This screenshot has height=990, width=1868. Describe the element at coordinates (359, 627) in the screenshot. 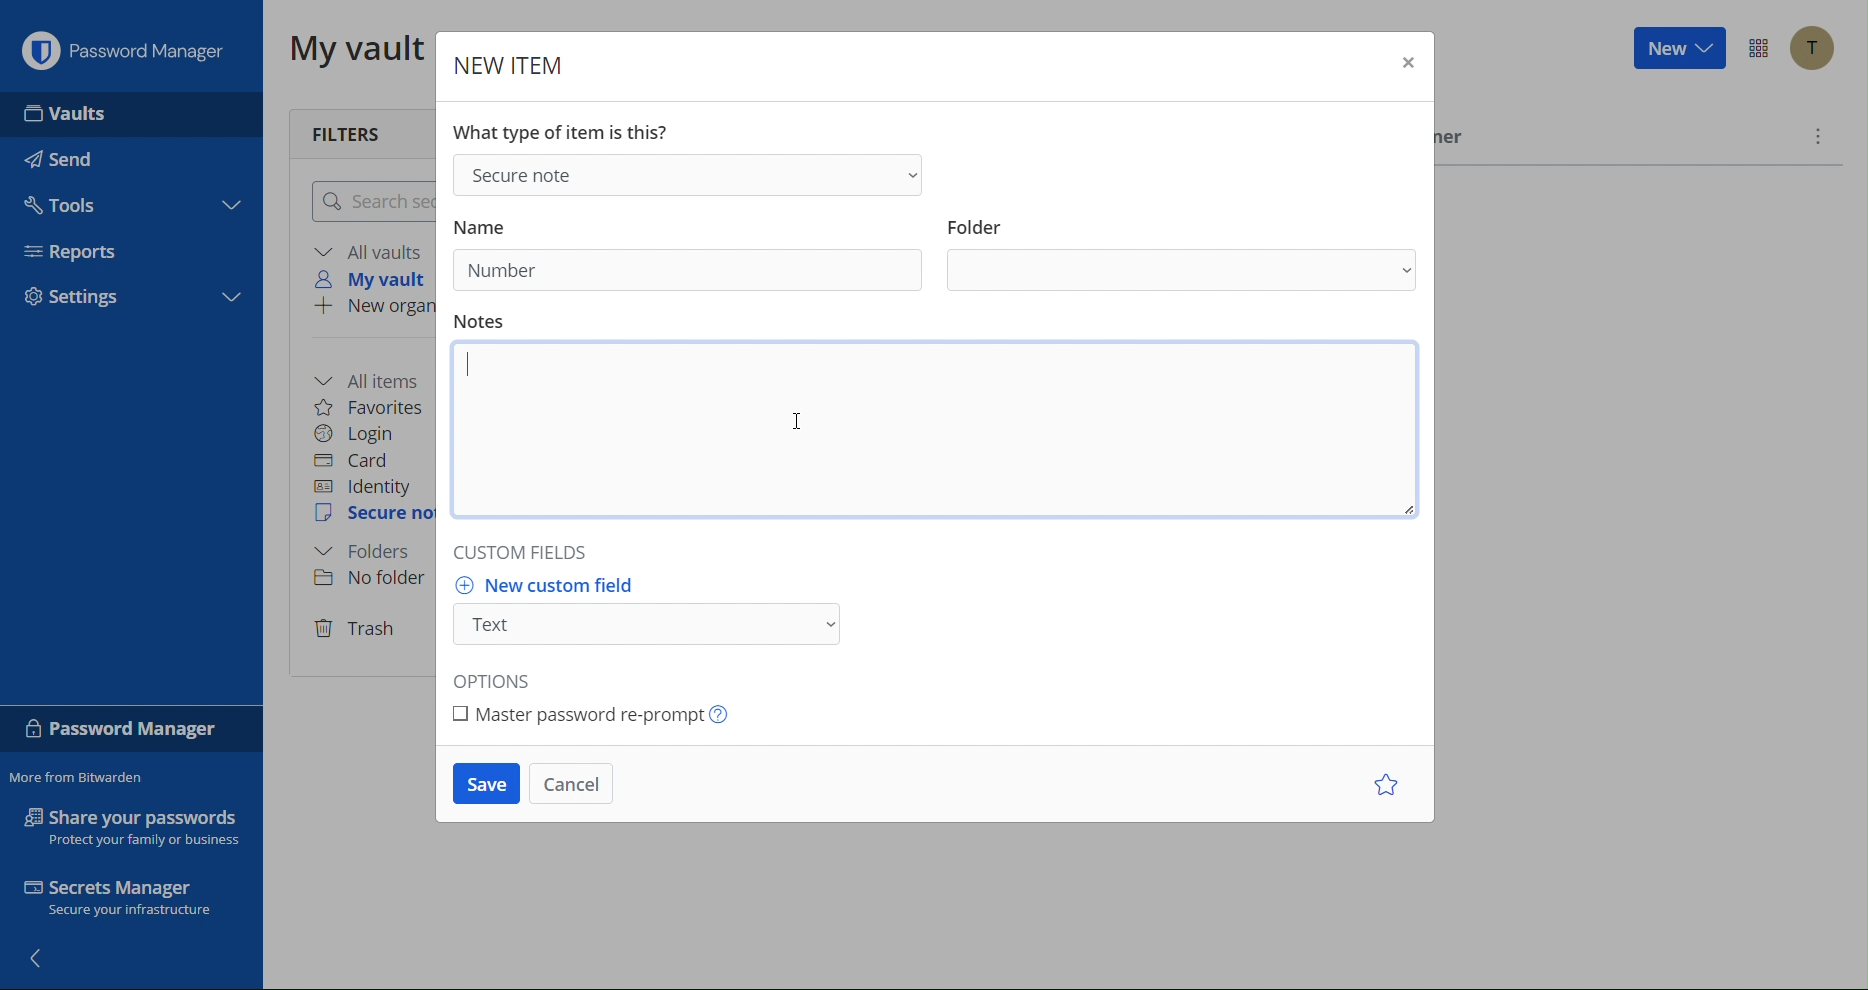

I see `Trash` at that location.